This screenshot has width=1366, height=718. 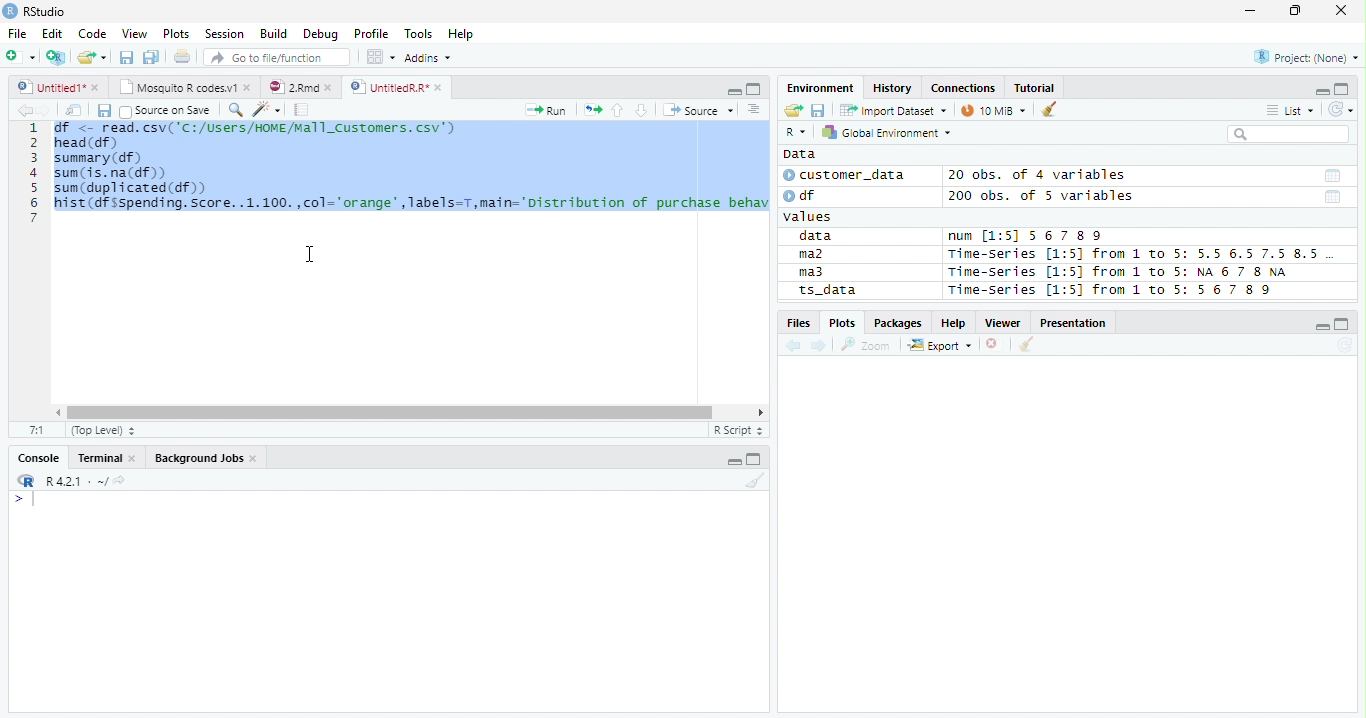 What do you see at coordinates (223, 33) in the screenshot?
I see `Session` at bounding box center [223, 33].